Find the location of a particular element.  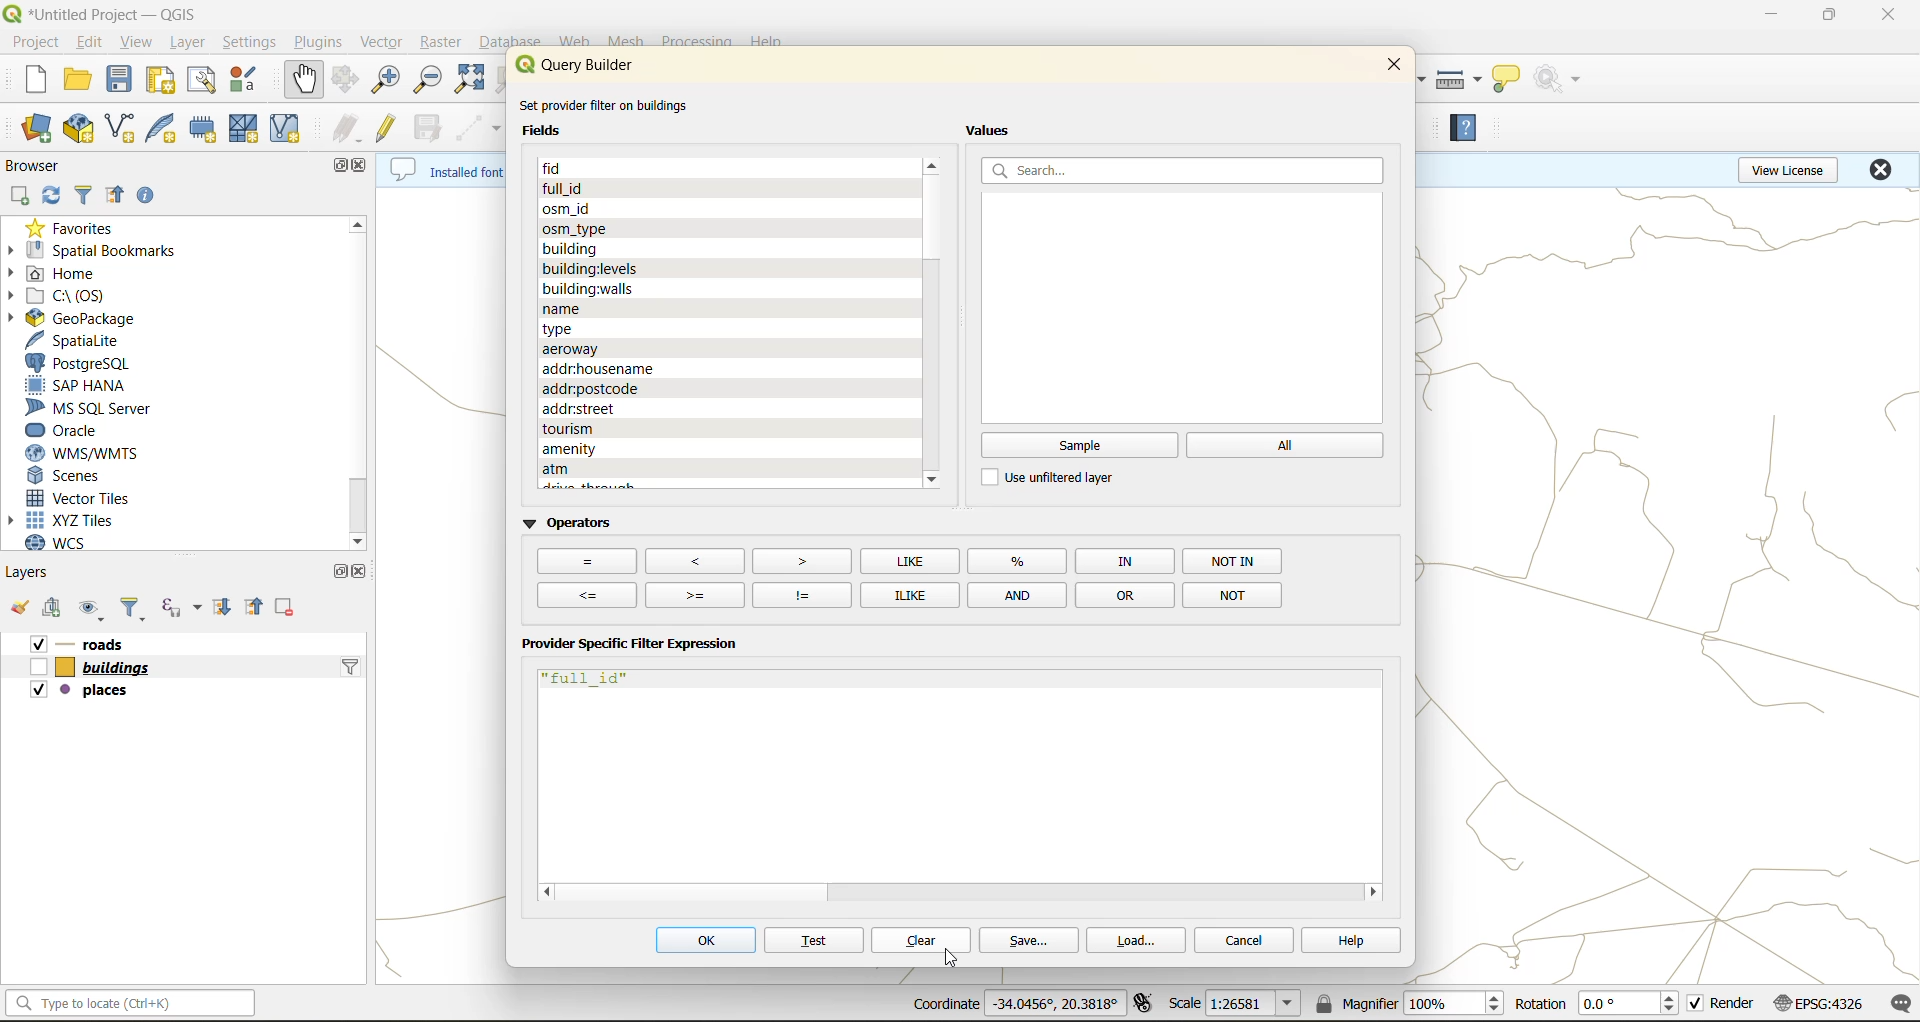

layers is located at coordinates (86, 693).